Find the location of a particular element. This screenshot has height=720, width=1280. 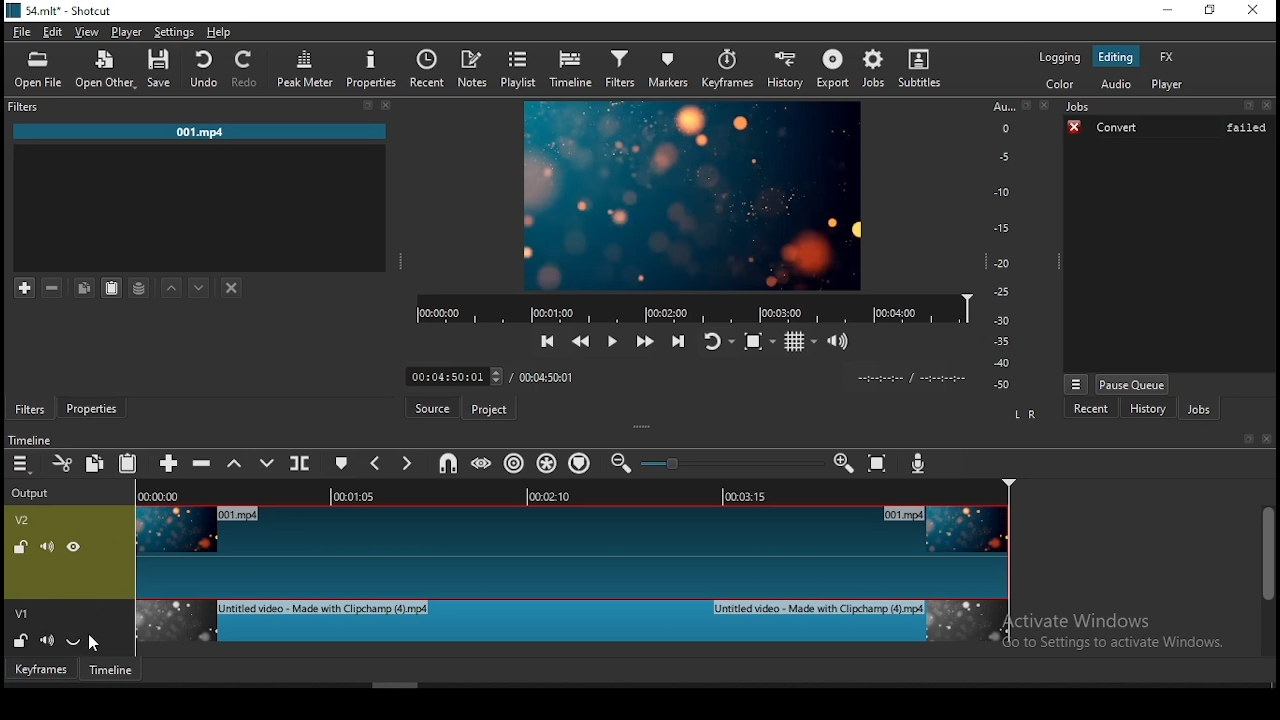

volume control is located at coordinates (840, 341).